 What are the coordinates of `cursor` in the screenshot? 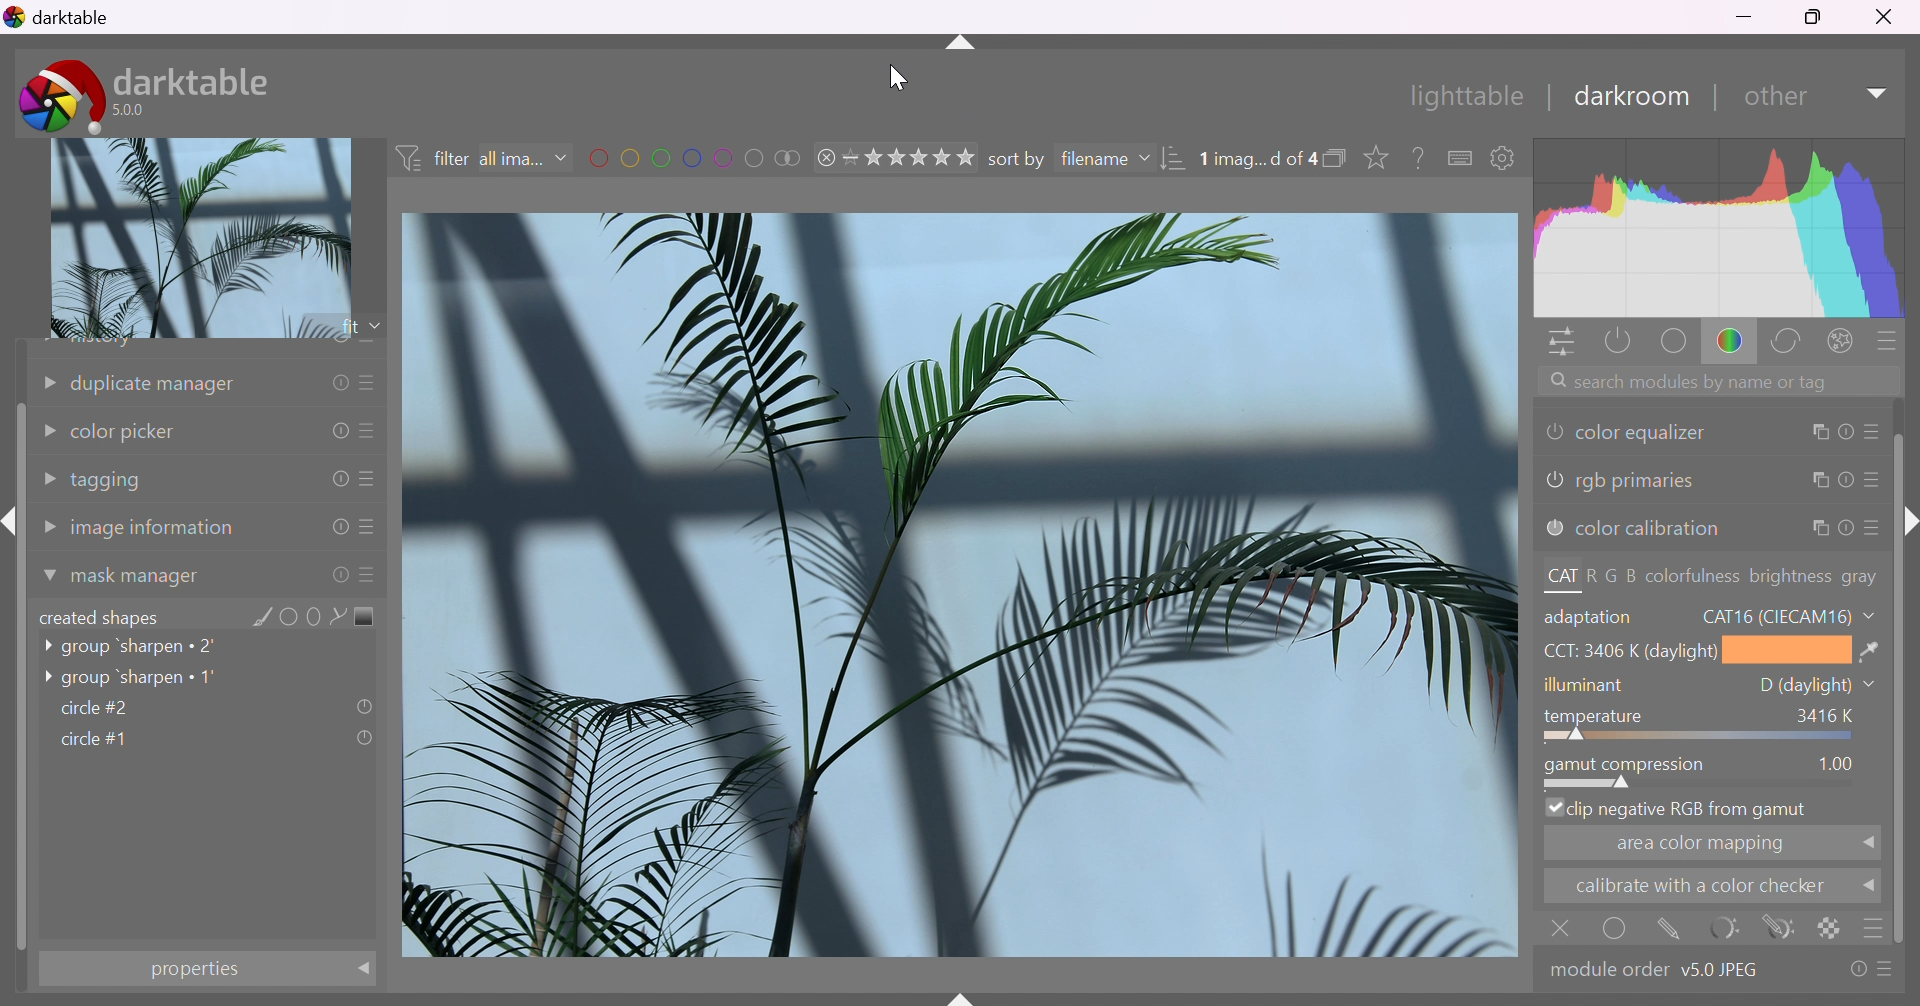 It's located at (892, 78).